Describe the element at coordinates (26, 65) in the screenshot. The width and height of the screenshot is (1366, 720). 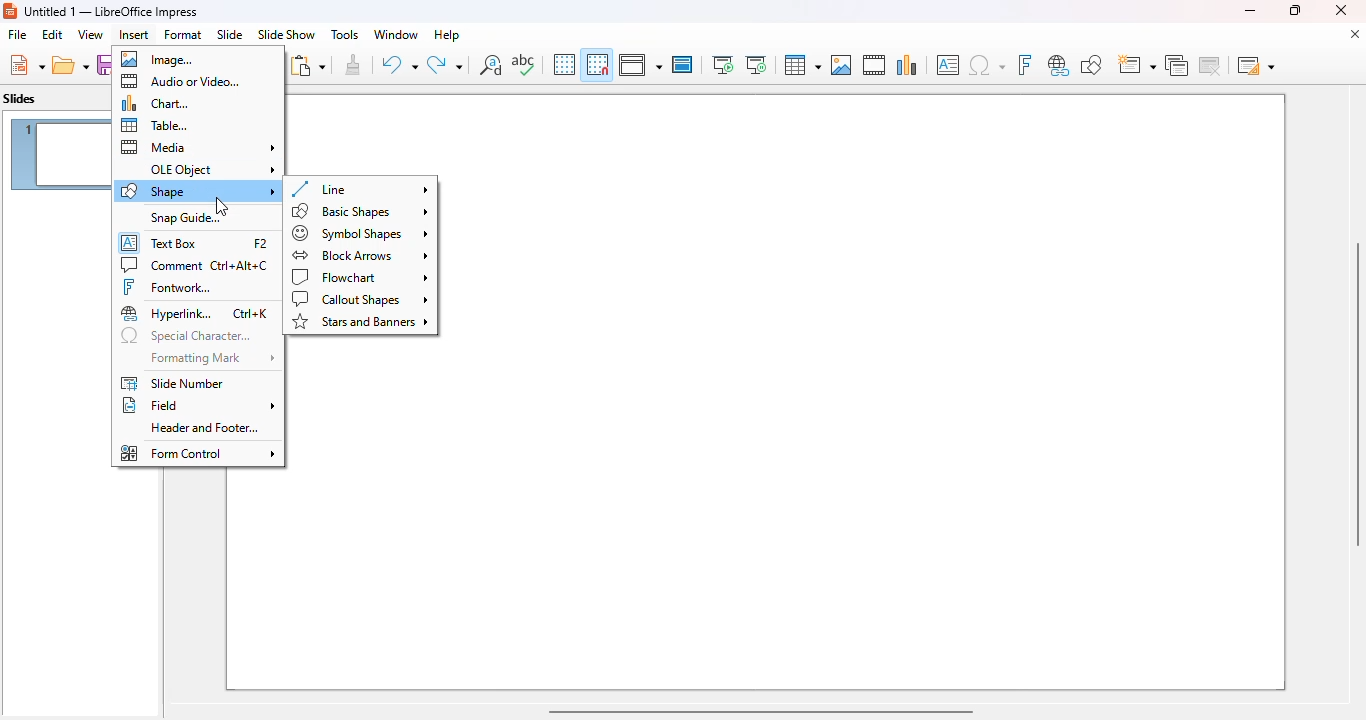
I see `new` at that location.